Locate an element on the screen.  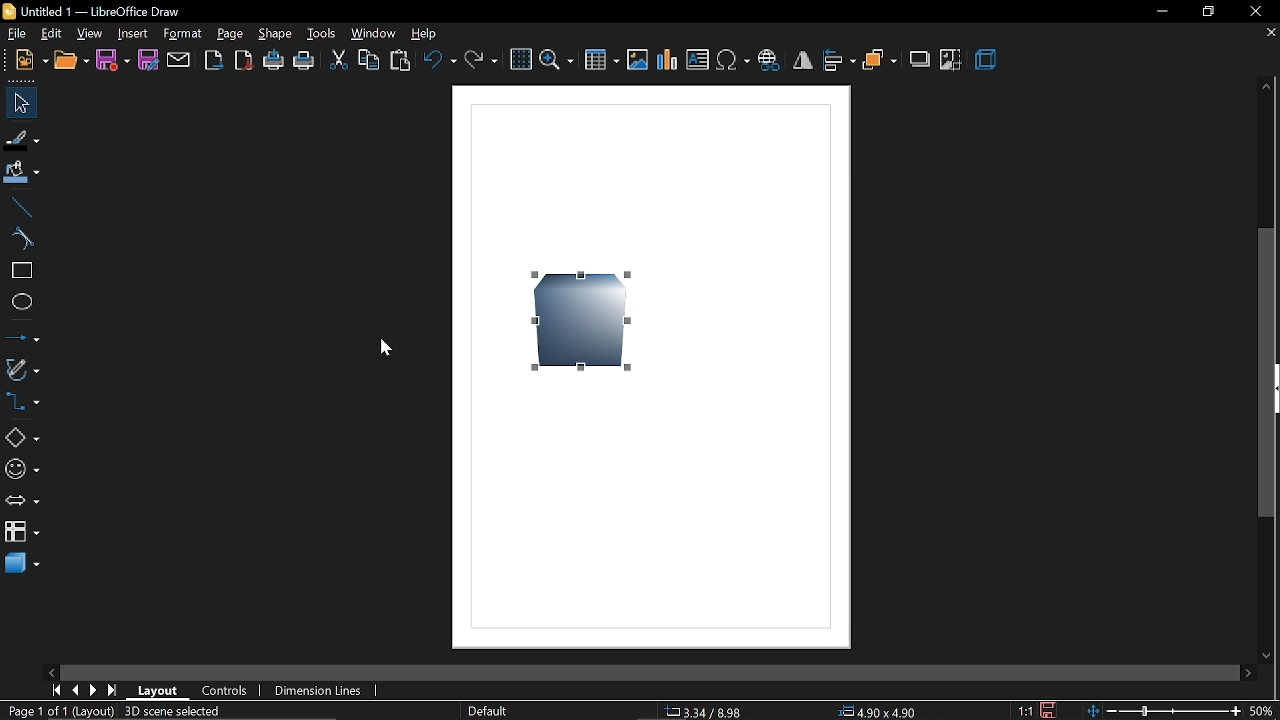
fill color is located at coordinates (21, 174).